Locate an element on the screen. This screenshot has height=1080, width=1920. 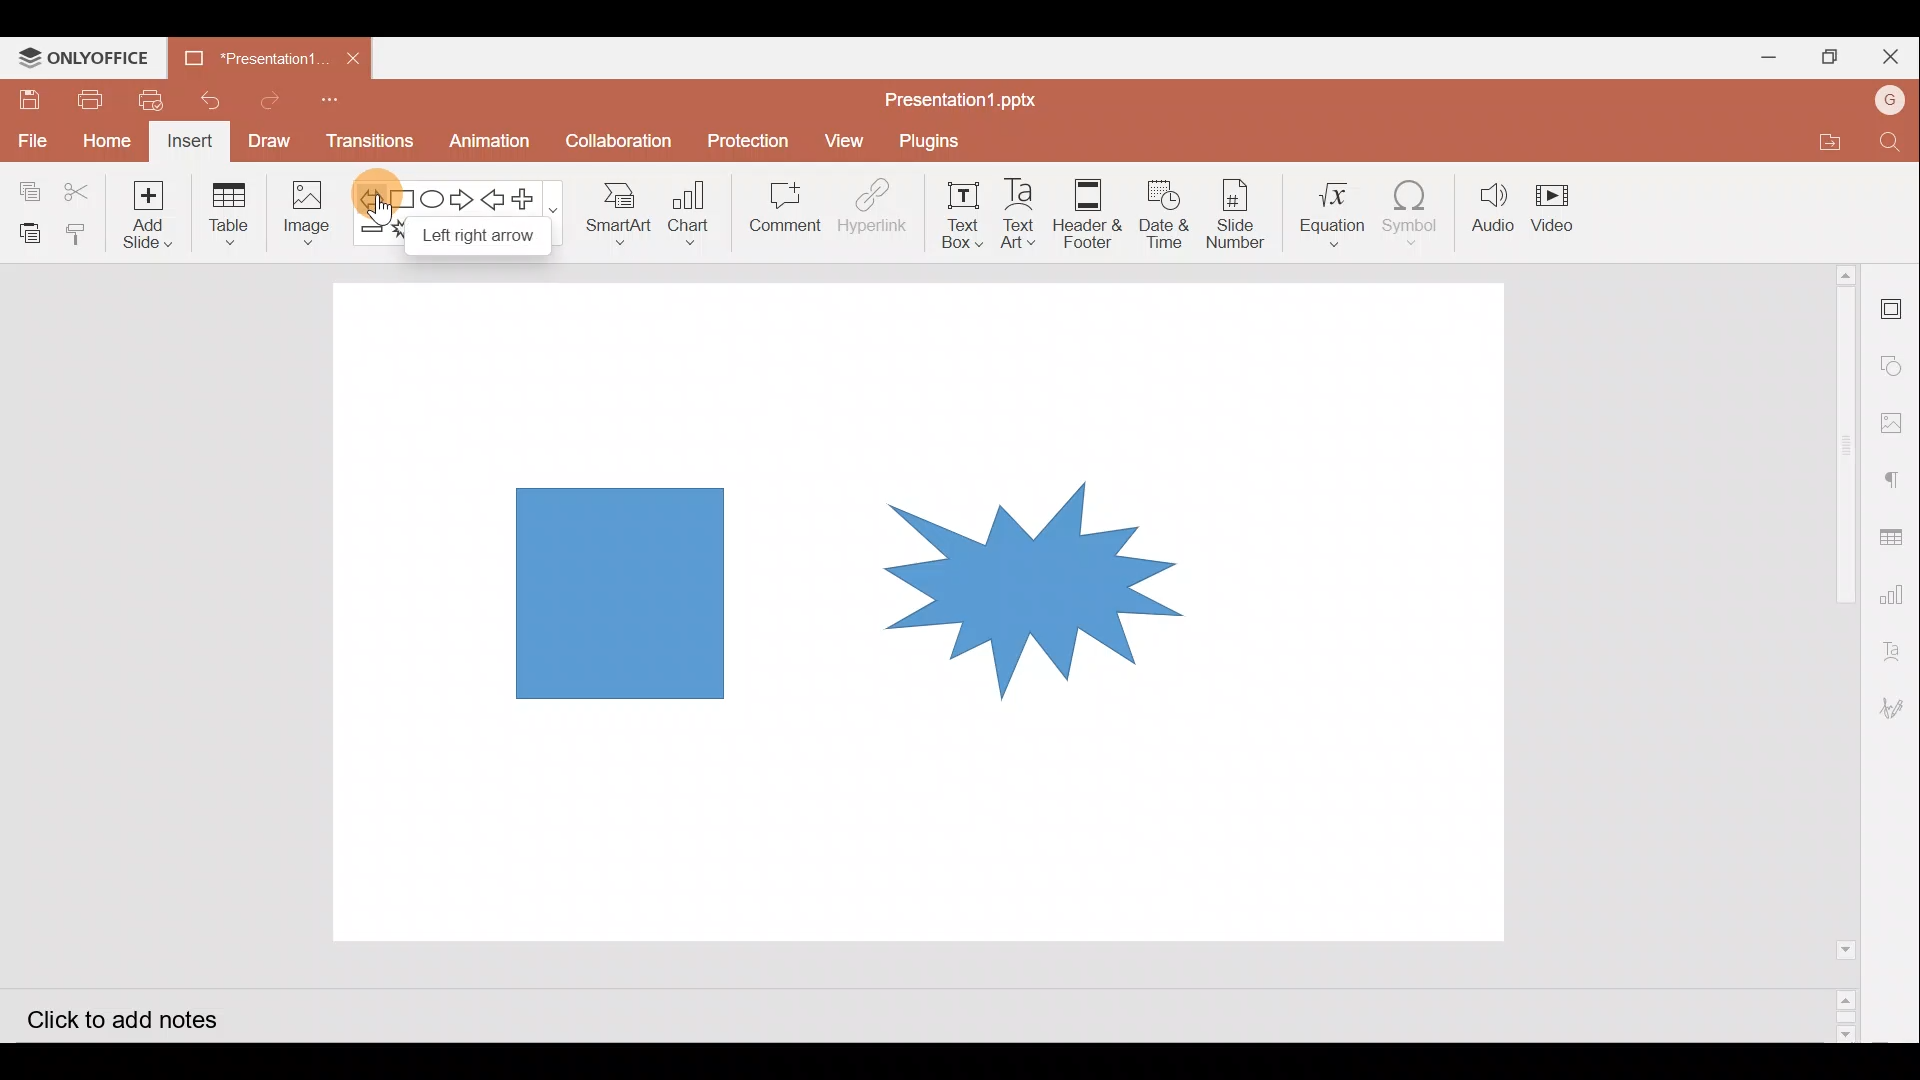
Insert is located at coordinates (191, 143).